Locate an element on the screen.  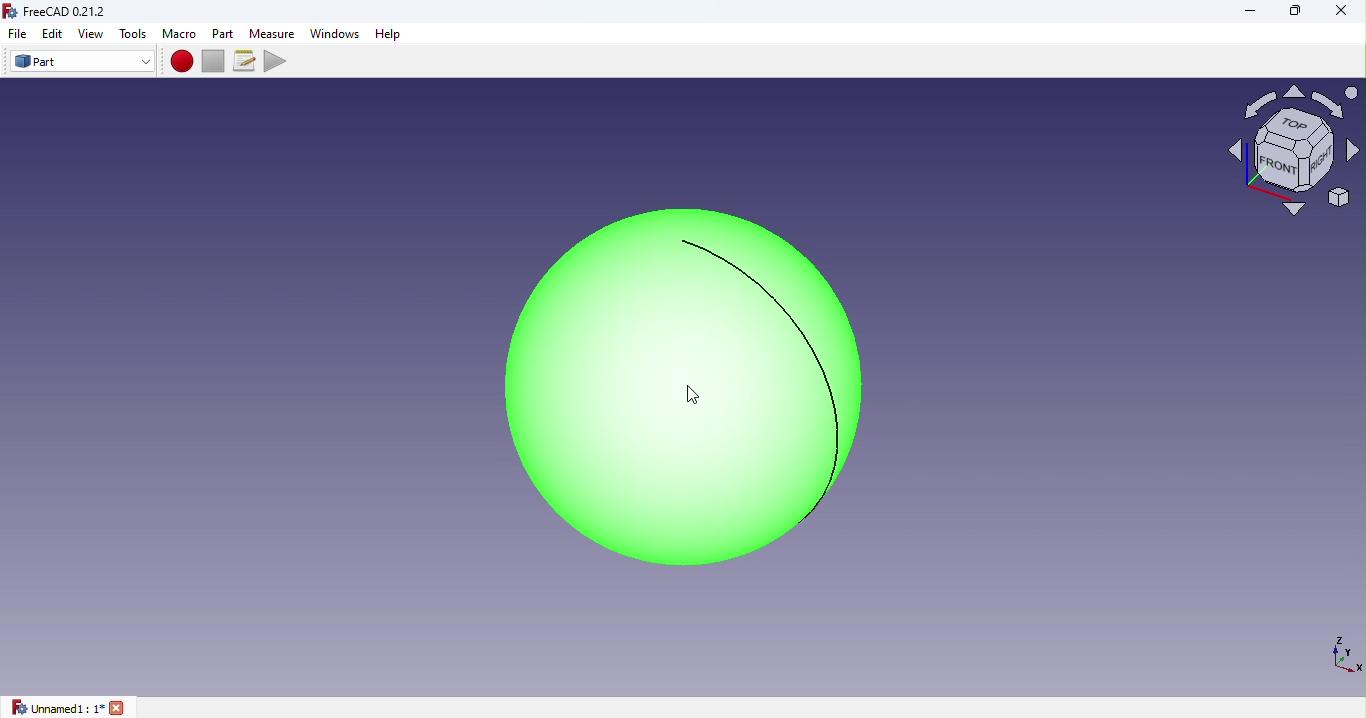
Macro is located at coordinates (179, 34).